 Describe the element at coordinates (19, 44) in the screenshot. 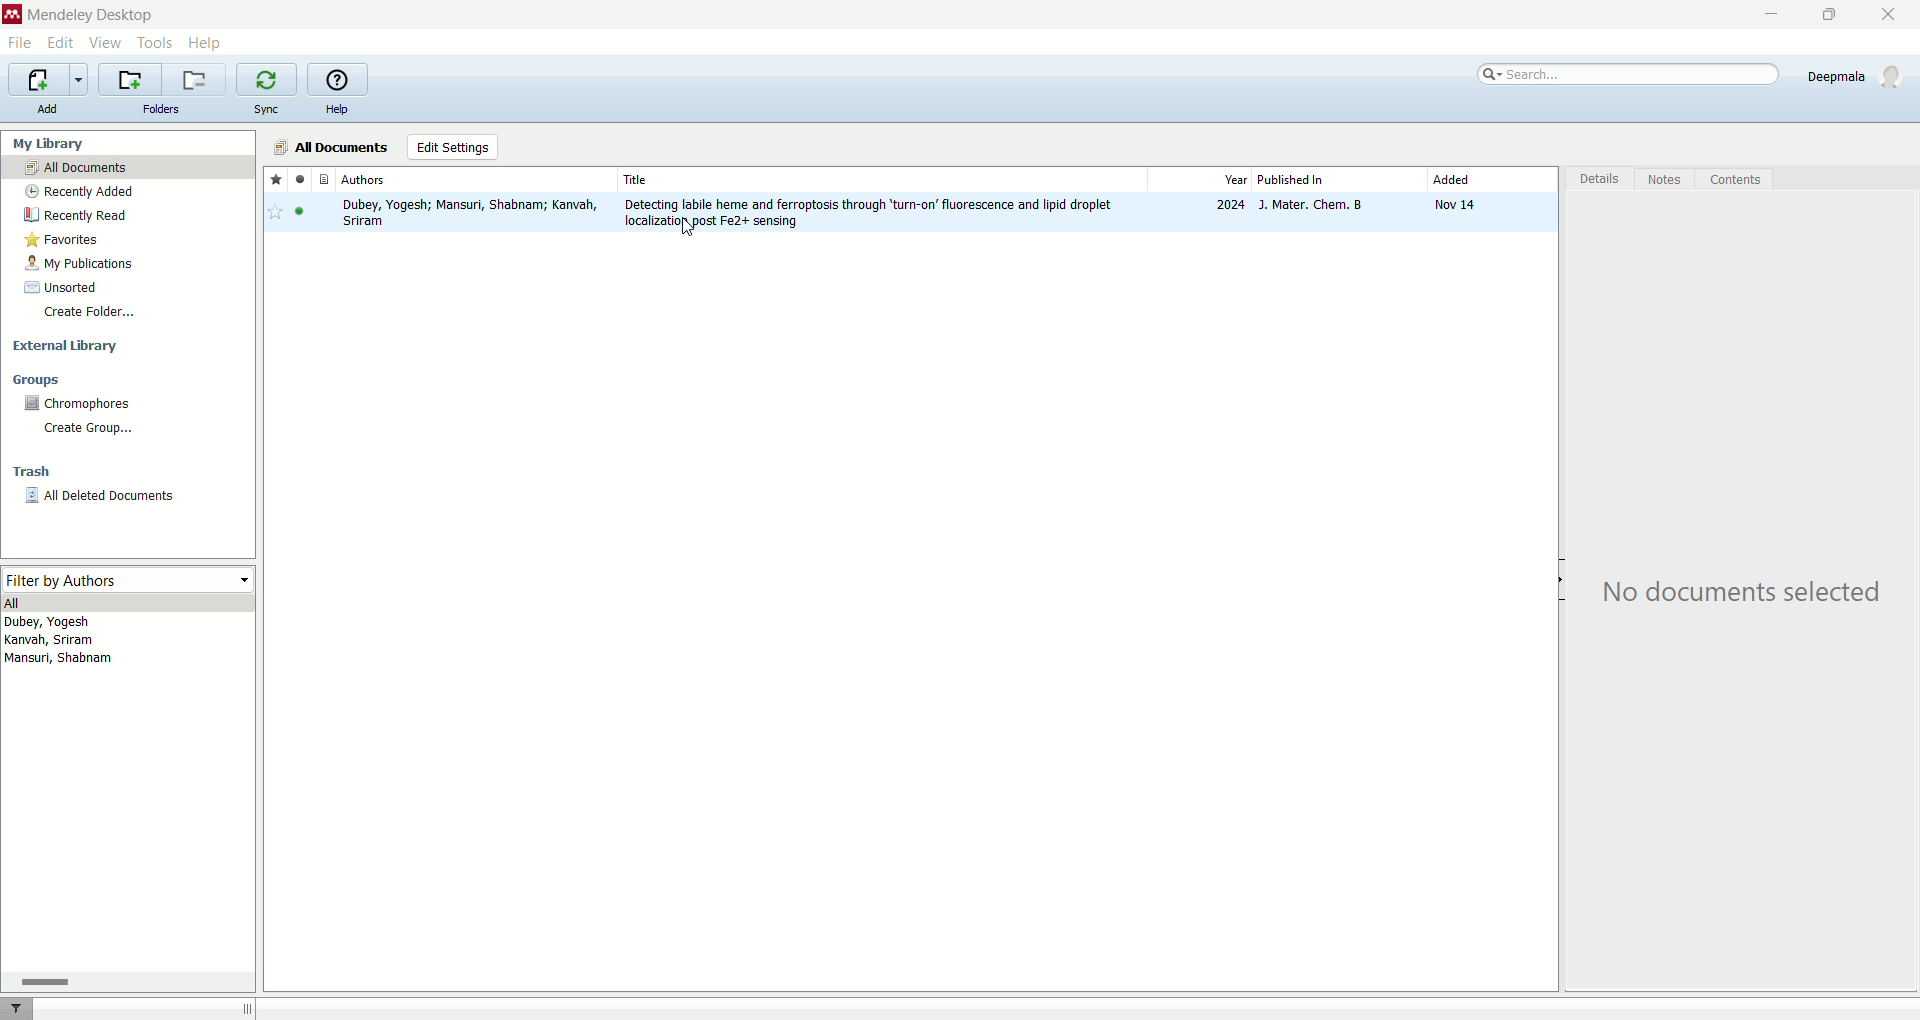

I see `file` at that location.